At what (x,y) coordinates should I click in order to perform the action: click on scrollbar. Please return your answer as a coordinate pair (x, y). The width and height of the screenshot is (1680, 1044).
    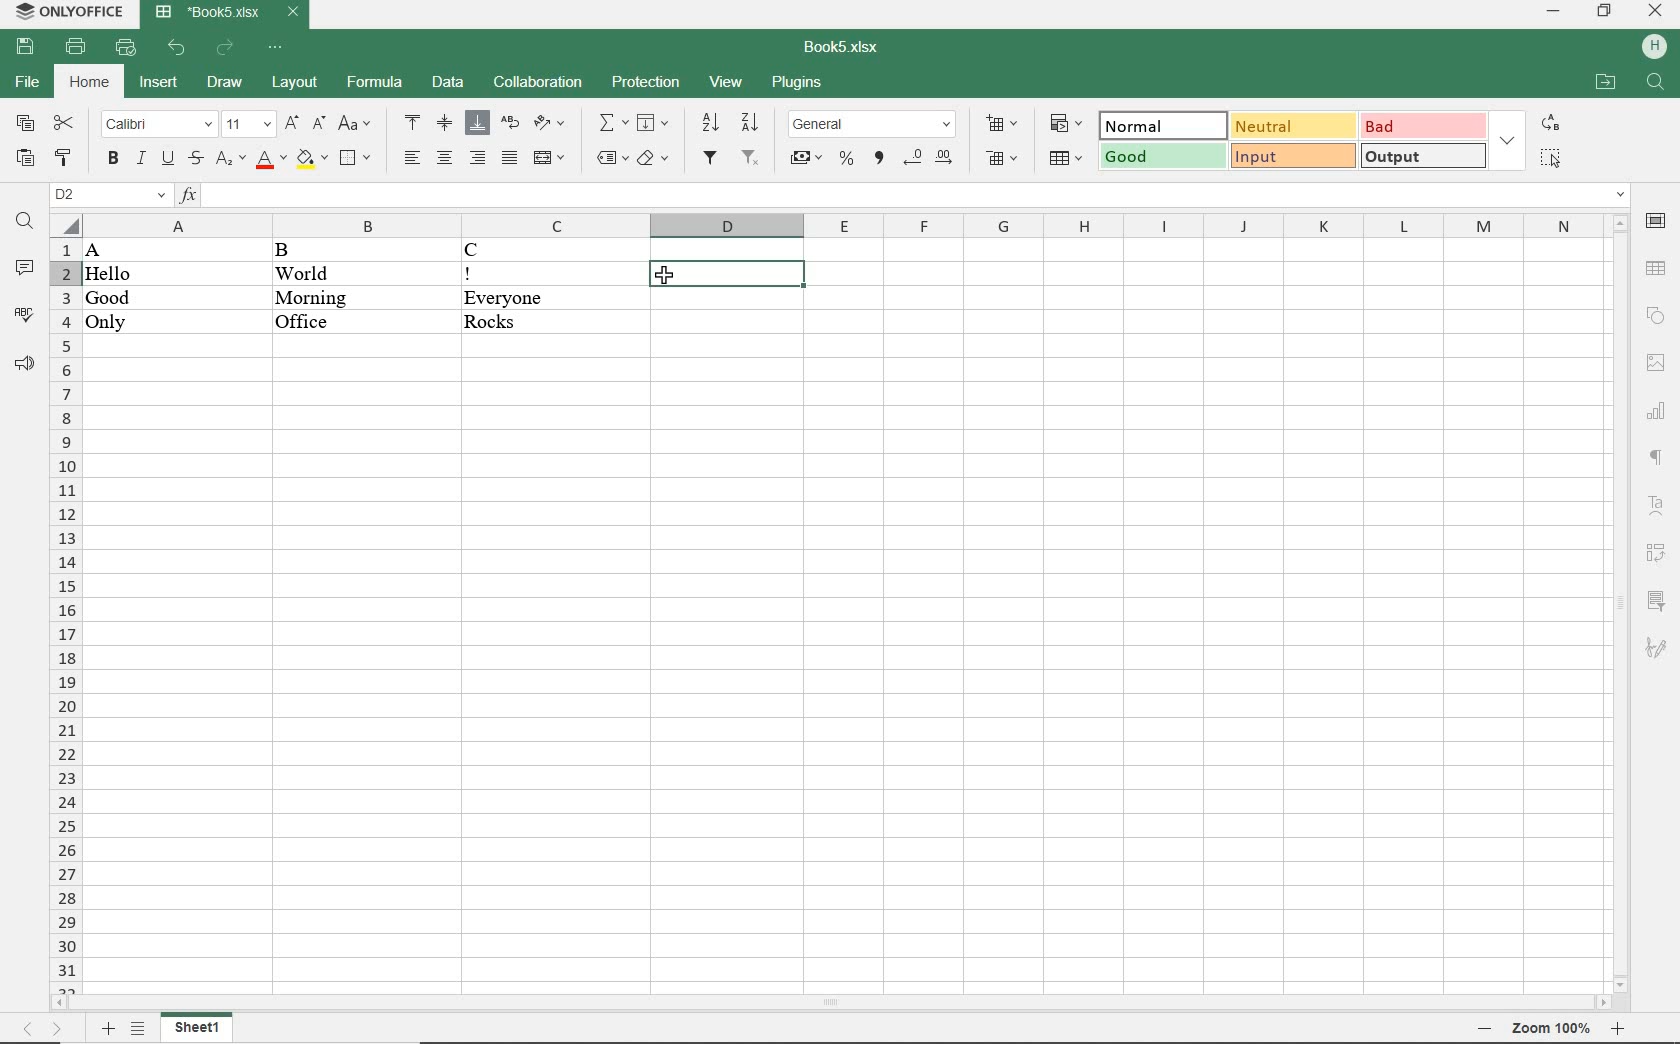
    Looking at the image, I should click on (1619, 602).